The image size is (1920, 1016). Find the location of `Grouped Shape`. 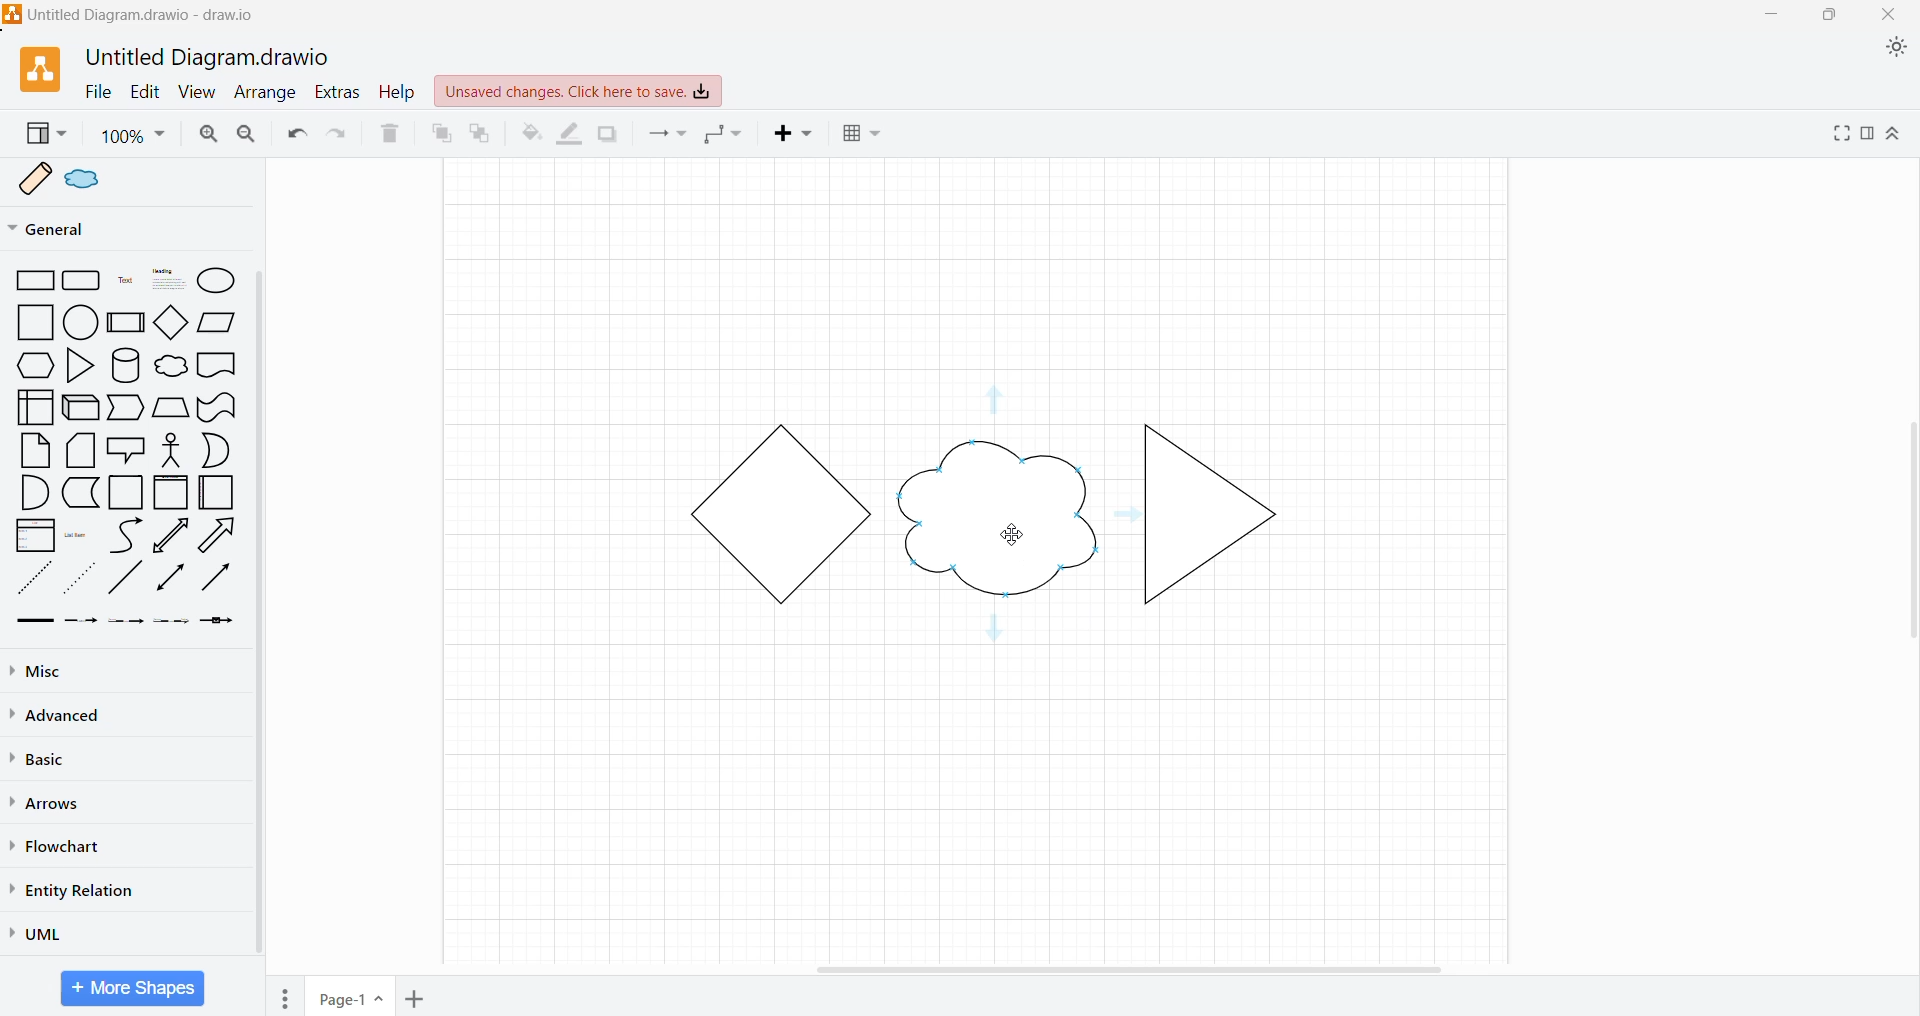

Grouped Shape is located at coordinates (991, 514).